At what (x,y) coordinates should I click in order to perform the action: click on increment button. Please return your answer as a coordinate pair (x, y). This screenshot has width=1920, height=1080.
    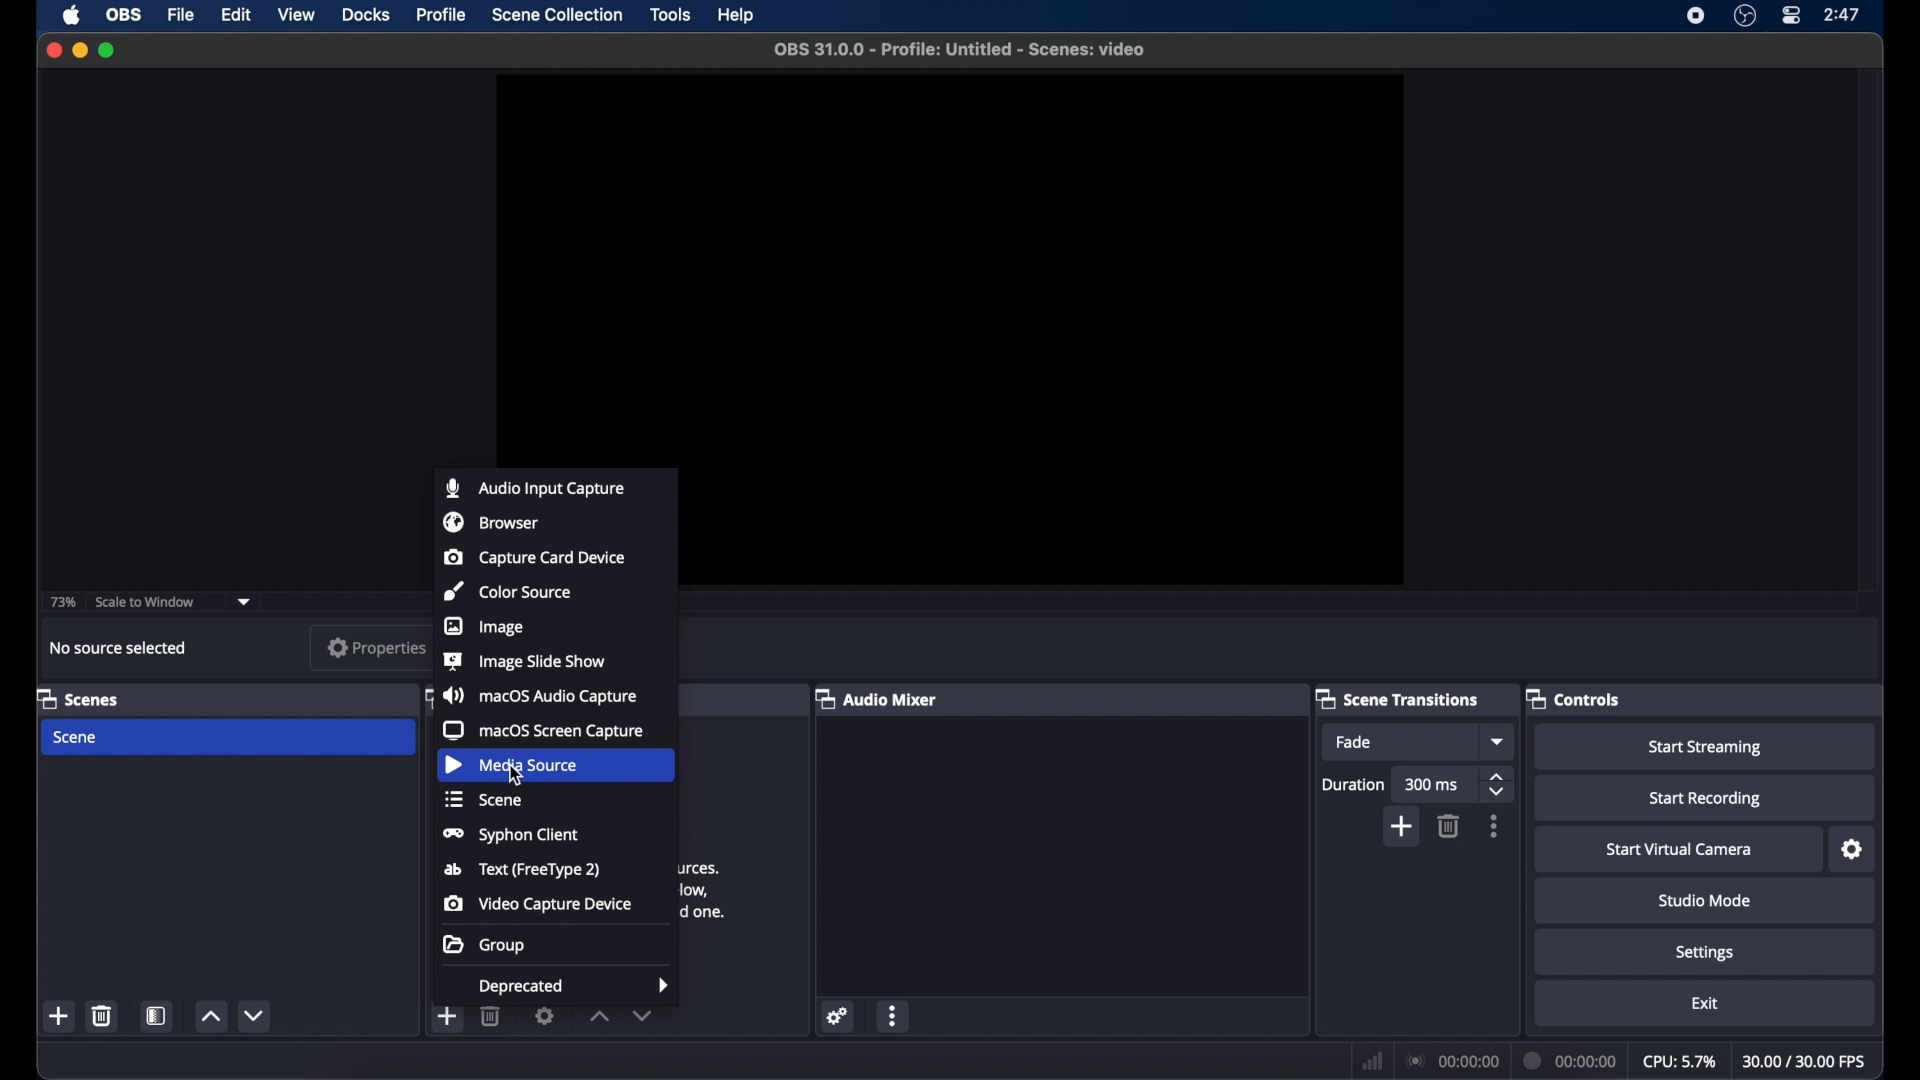
    Looking at the image, I should click on (599, 1017).